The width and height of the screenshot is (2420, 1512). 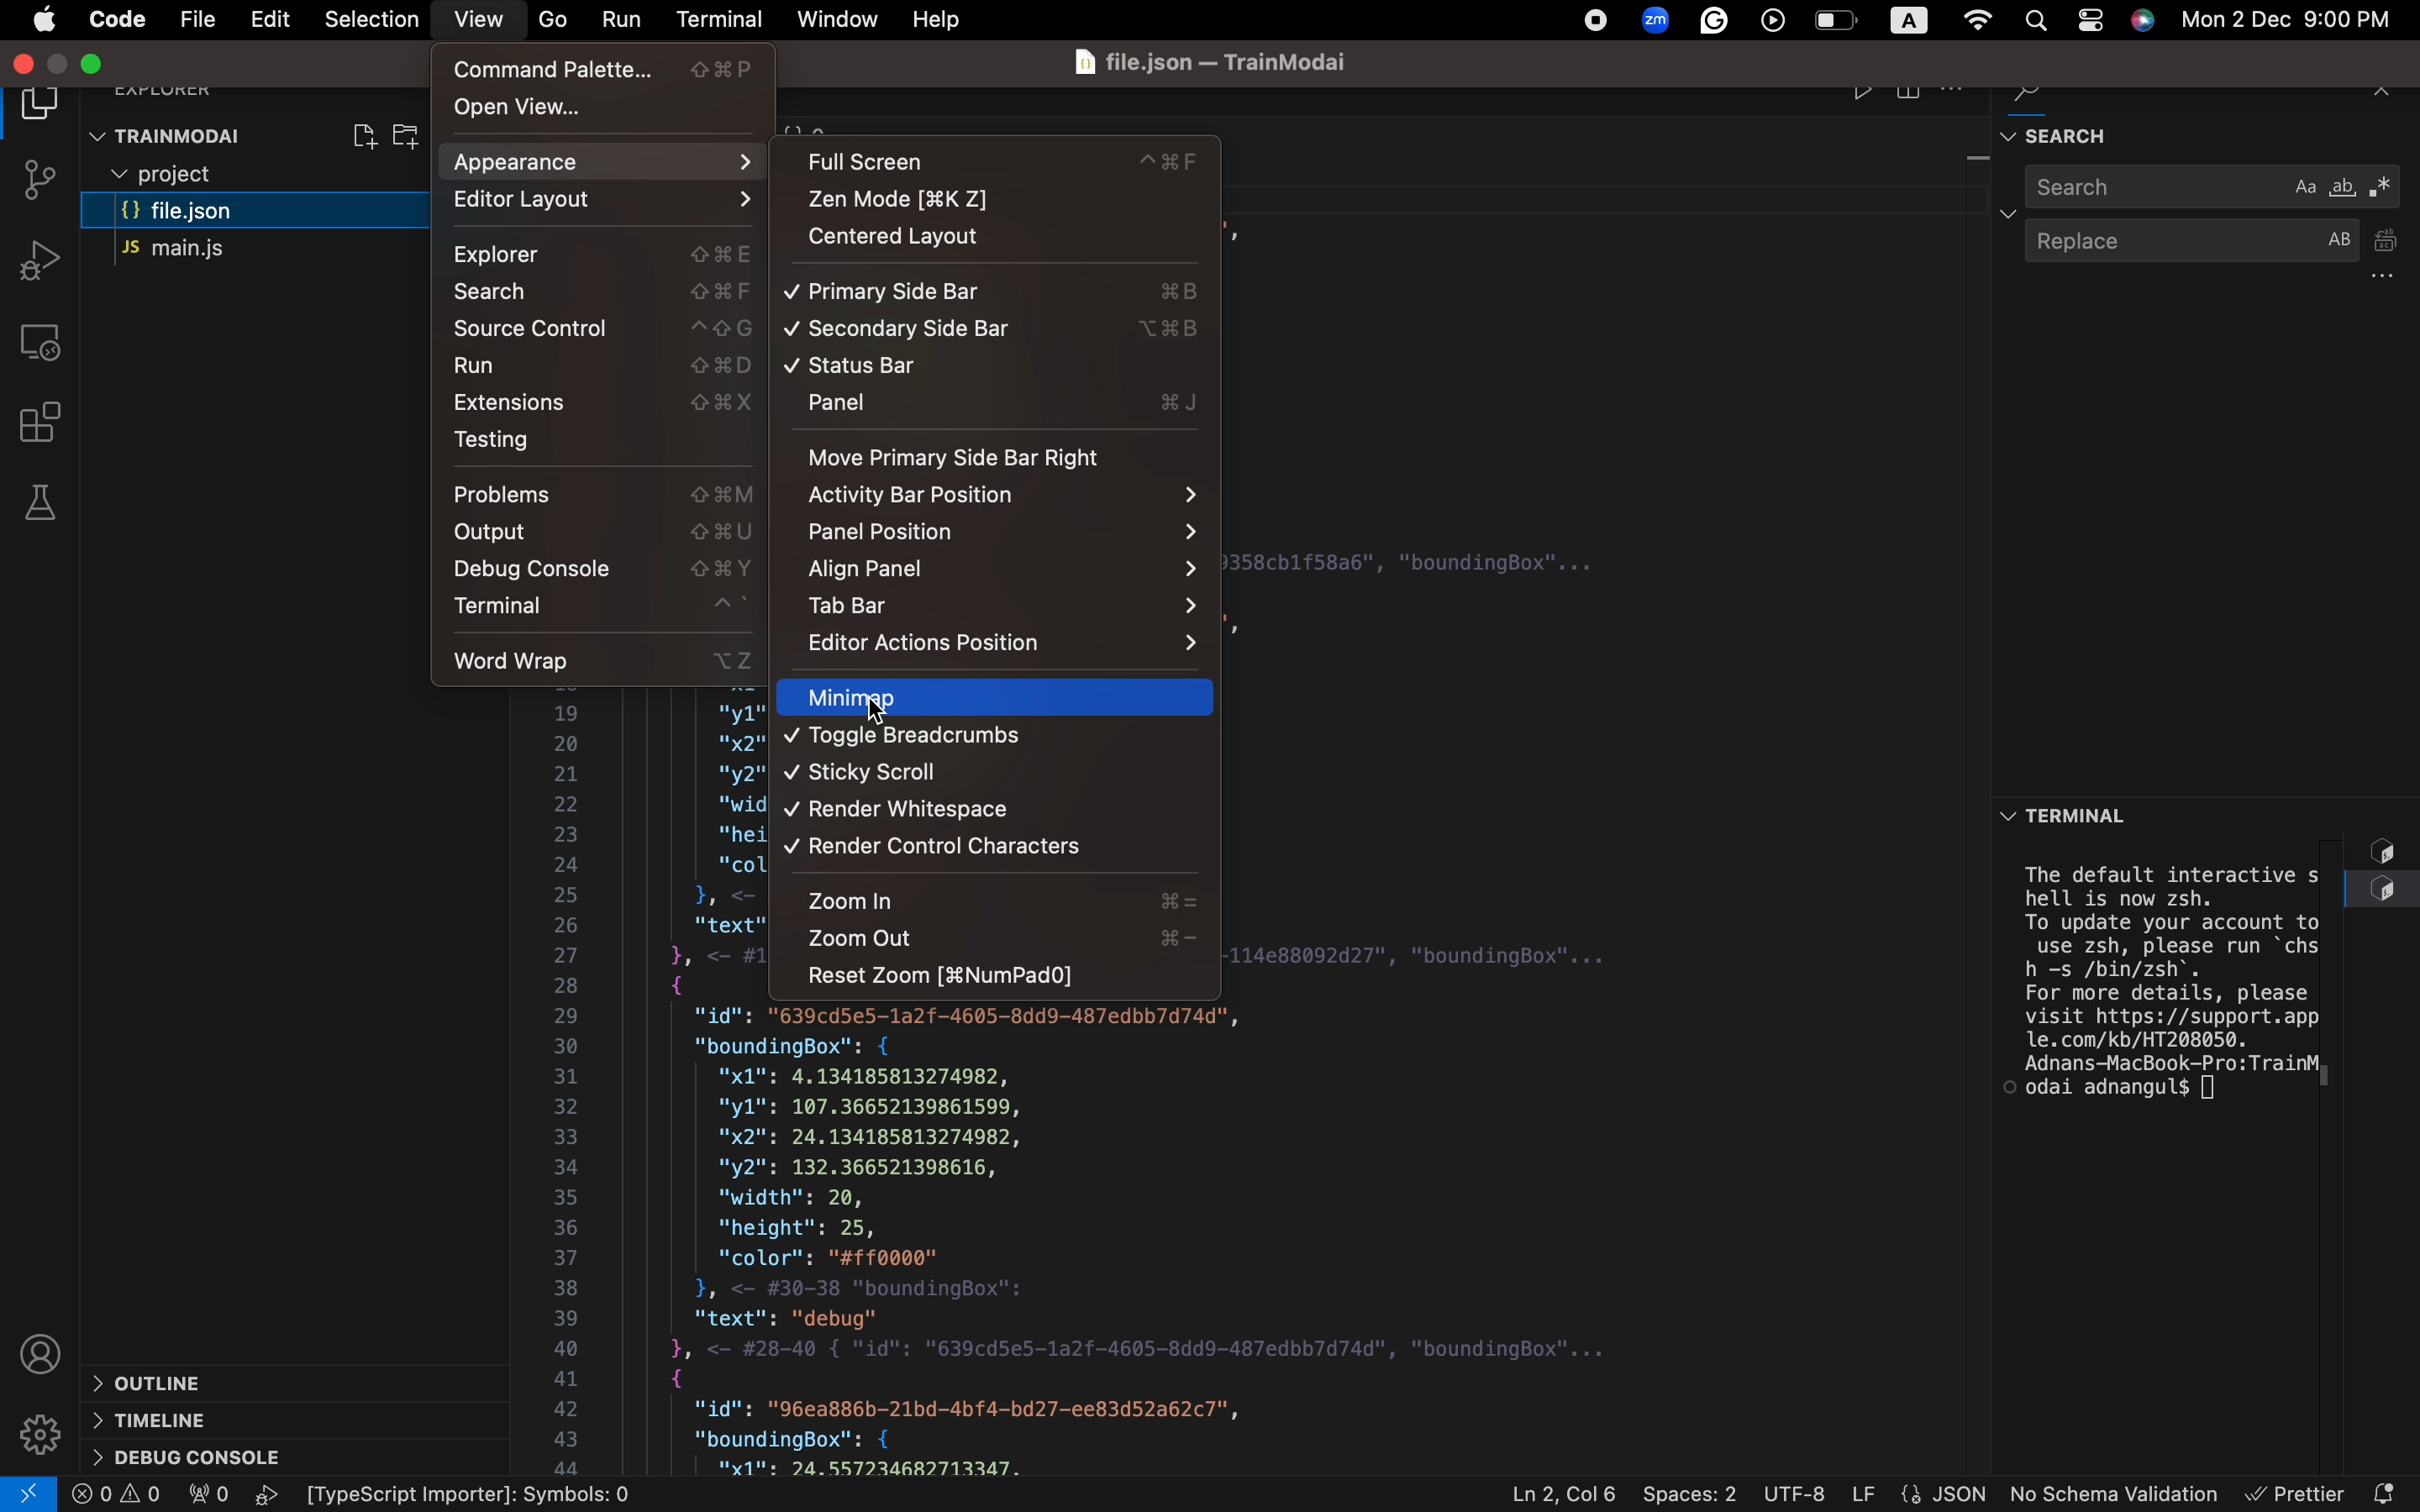 What do you see at coordinates (999, 736) in the screenshot?
I see `` at bounding box center [999, 736].